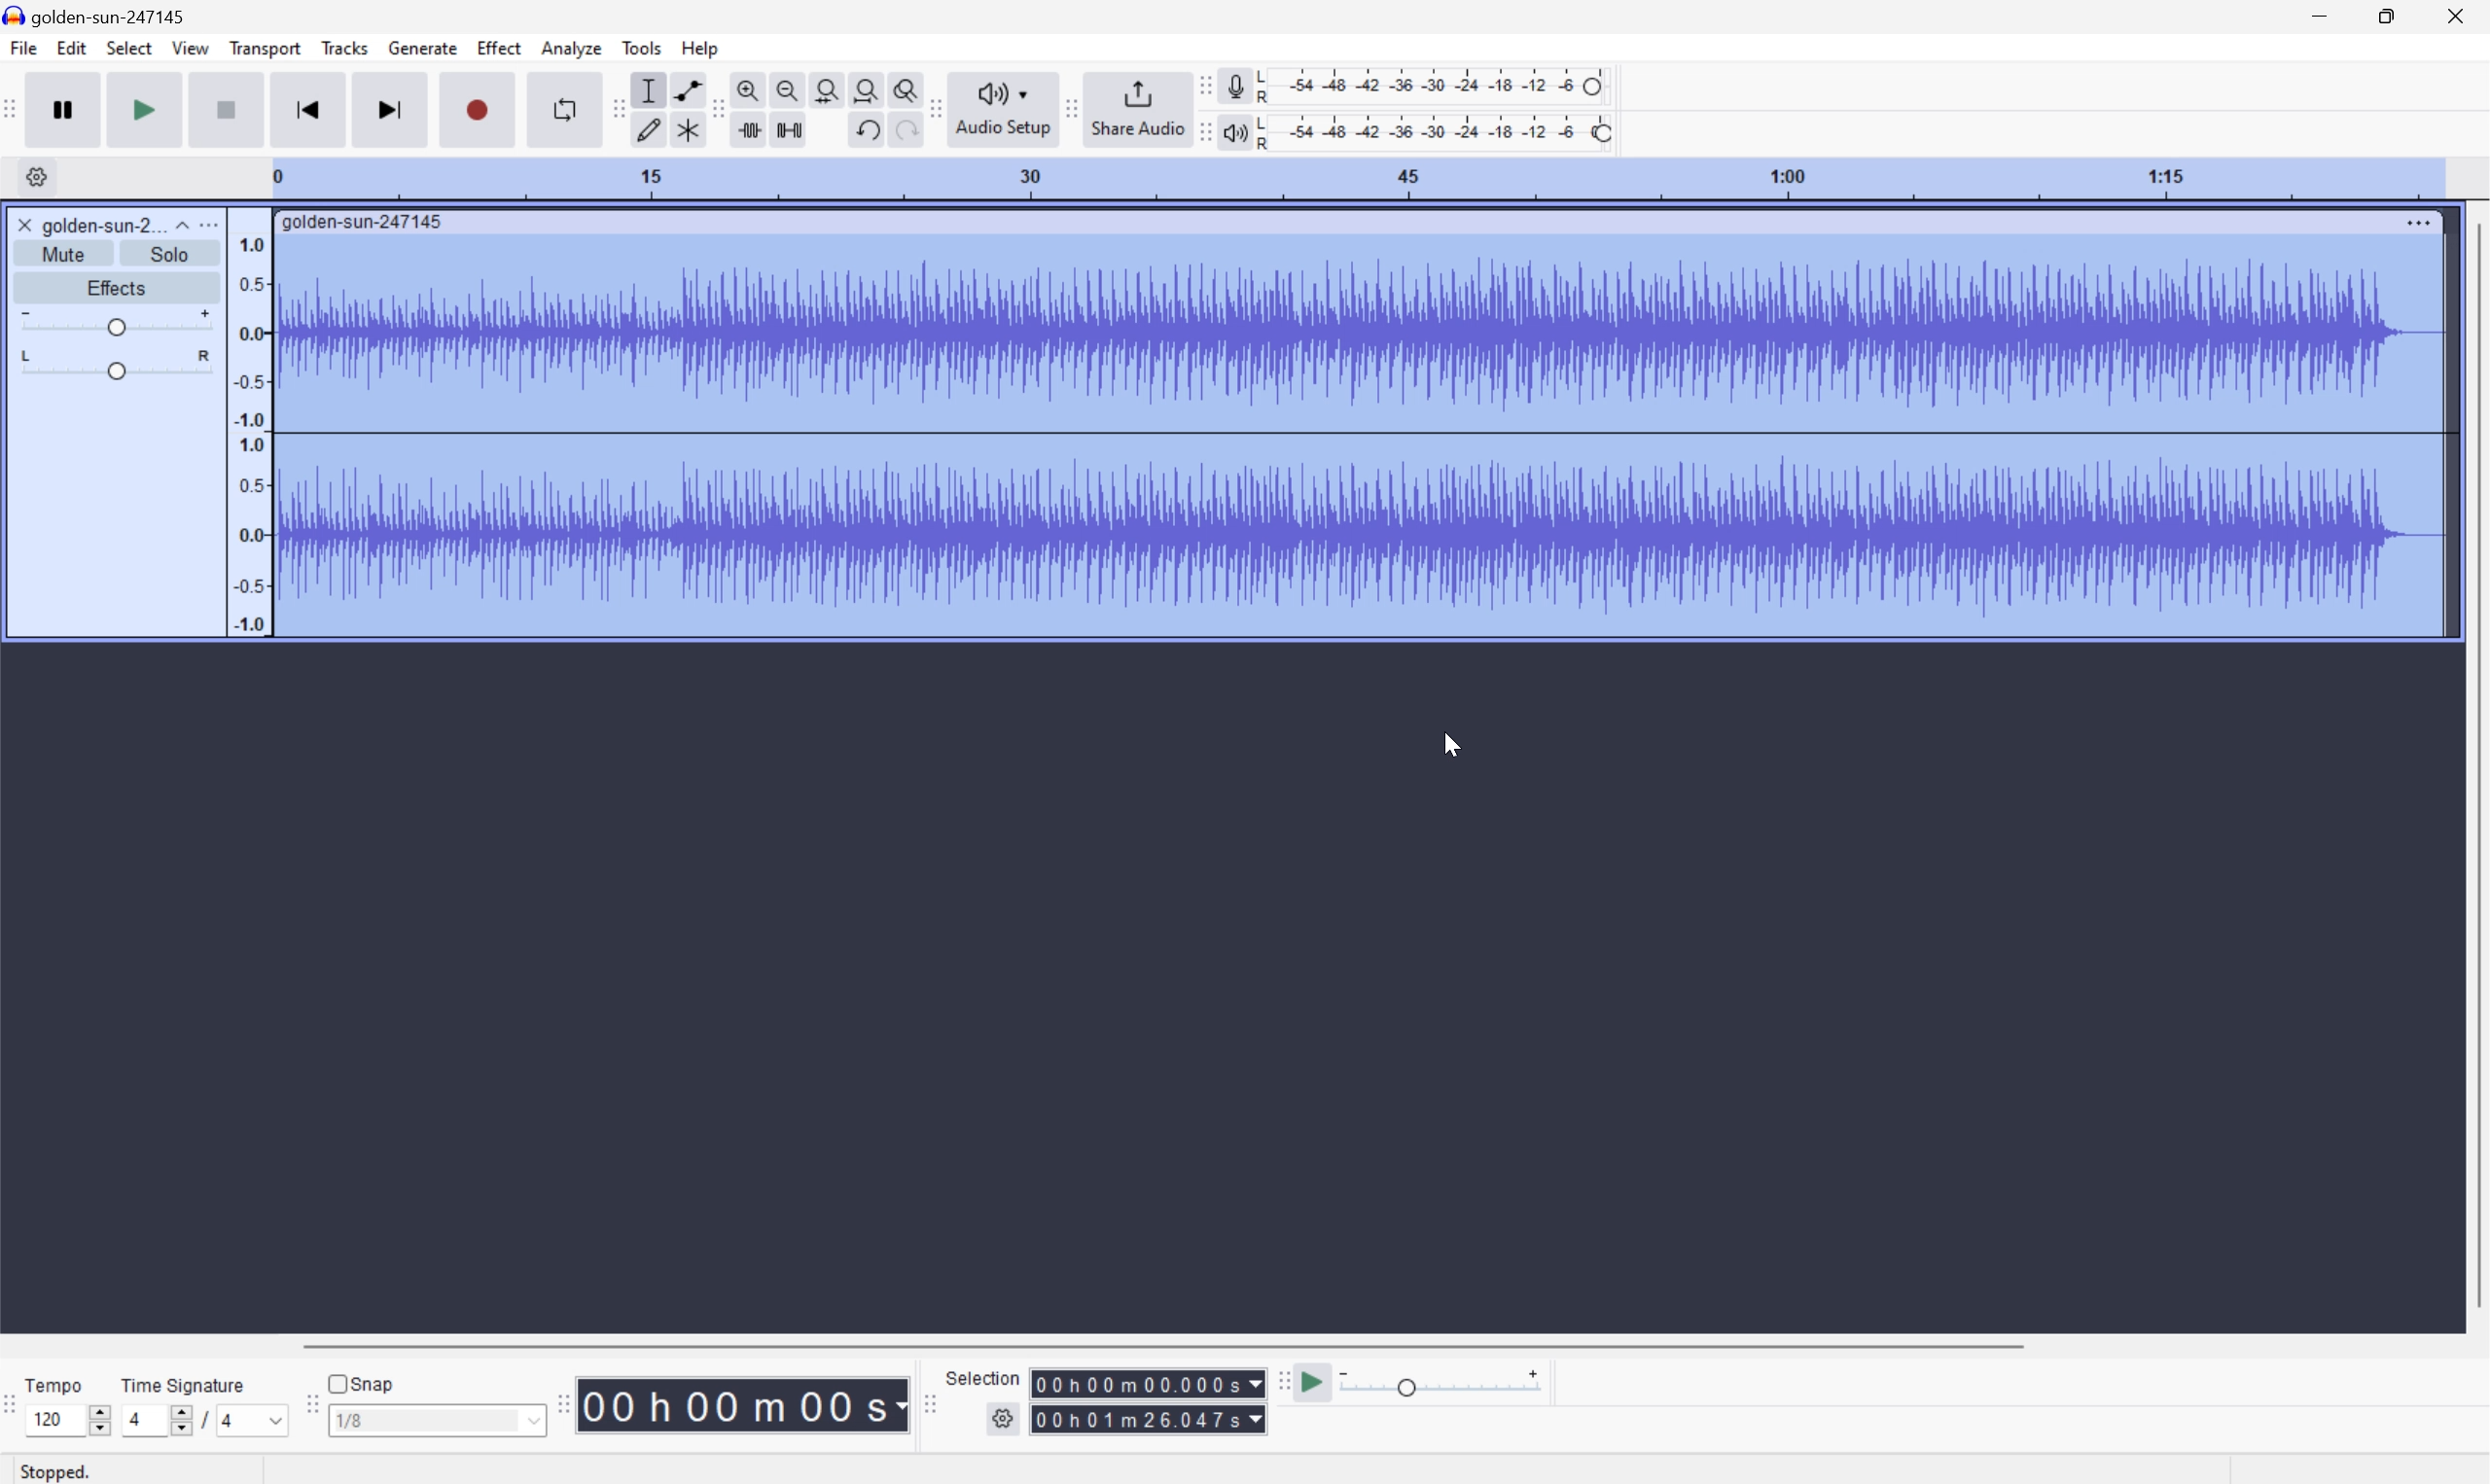 The width and height of the screenshot is (2490, 1484). Describe the element at coordinates (1137, 110) in the screenshot. I see `Share audio` at that location.